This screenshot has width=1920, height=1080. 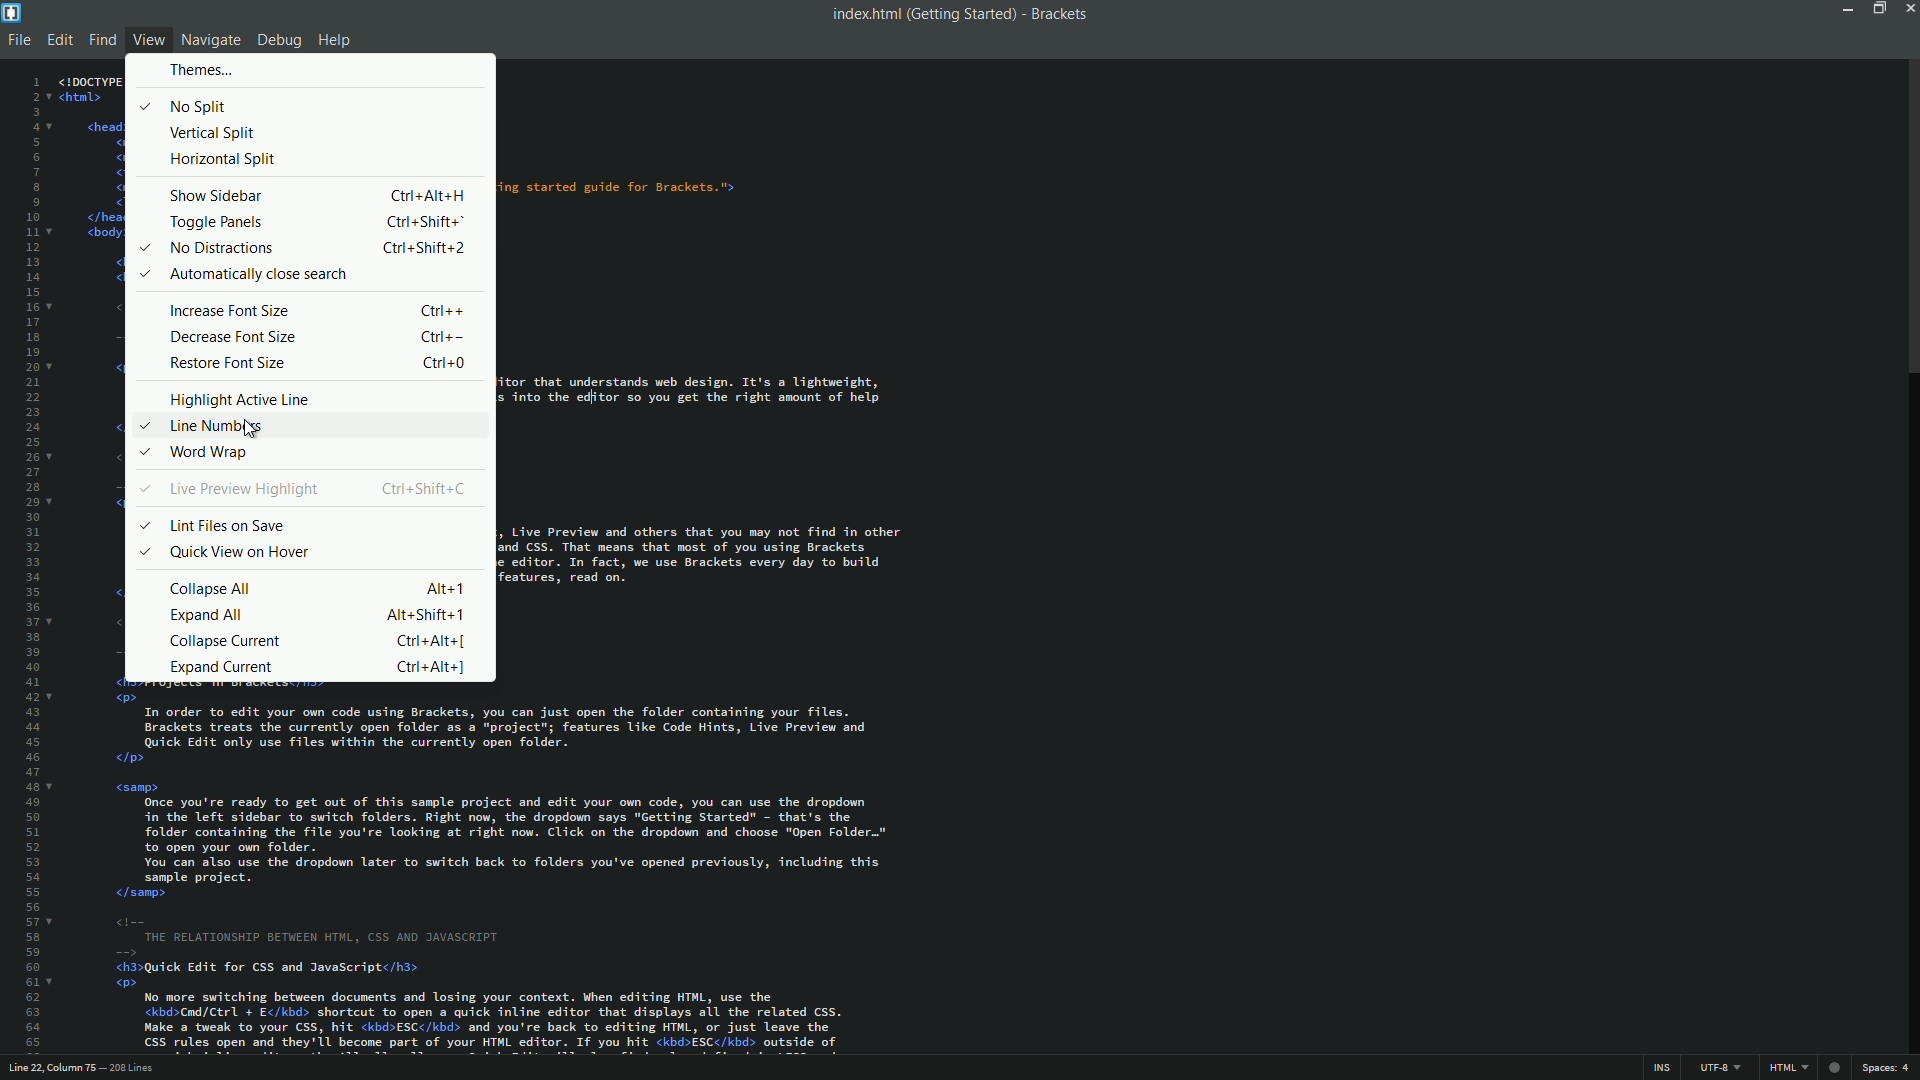 What do you see at coordinates (1908, 8) in the screenshot?
I see `close app` at bounding box center [1908, 8].